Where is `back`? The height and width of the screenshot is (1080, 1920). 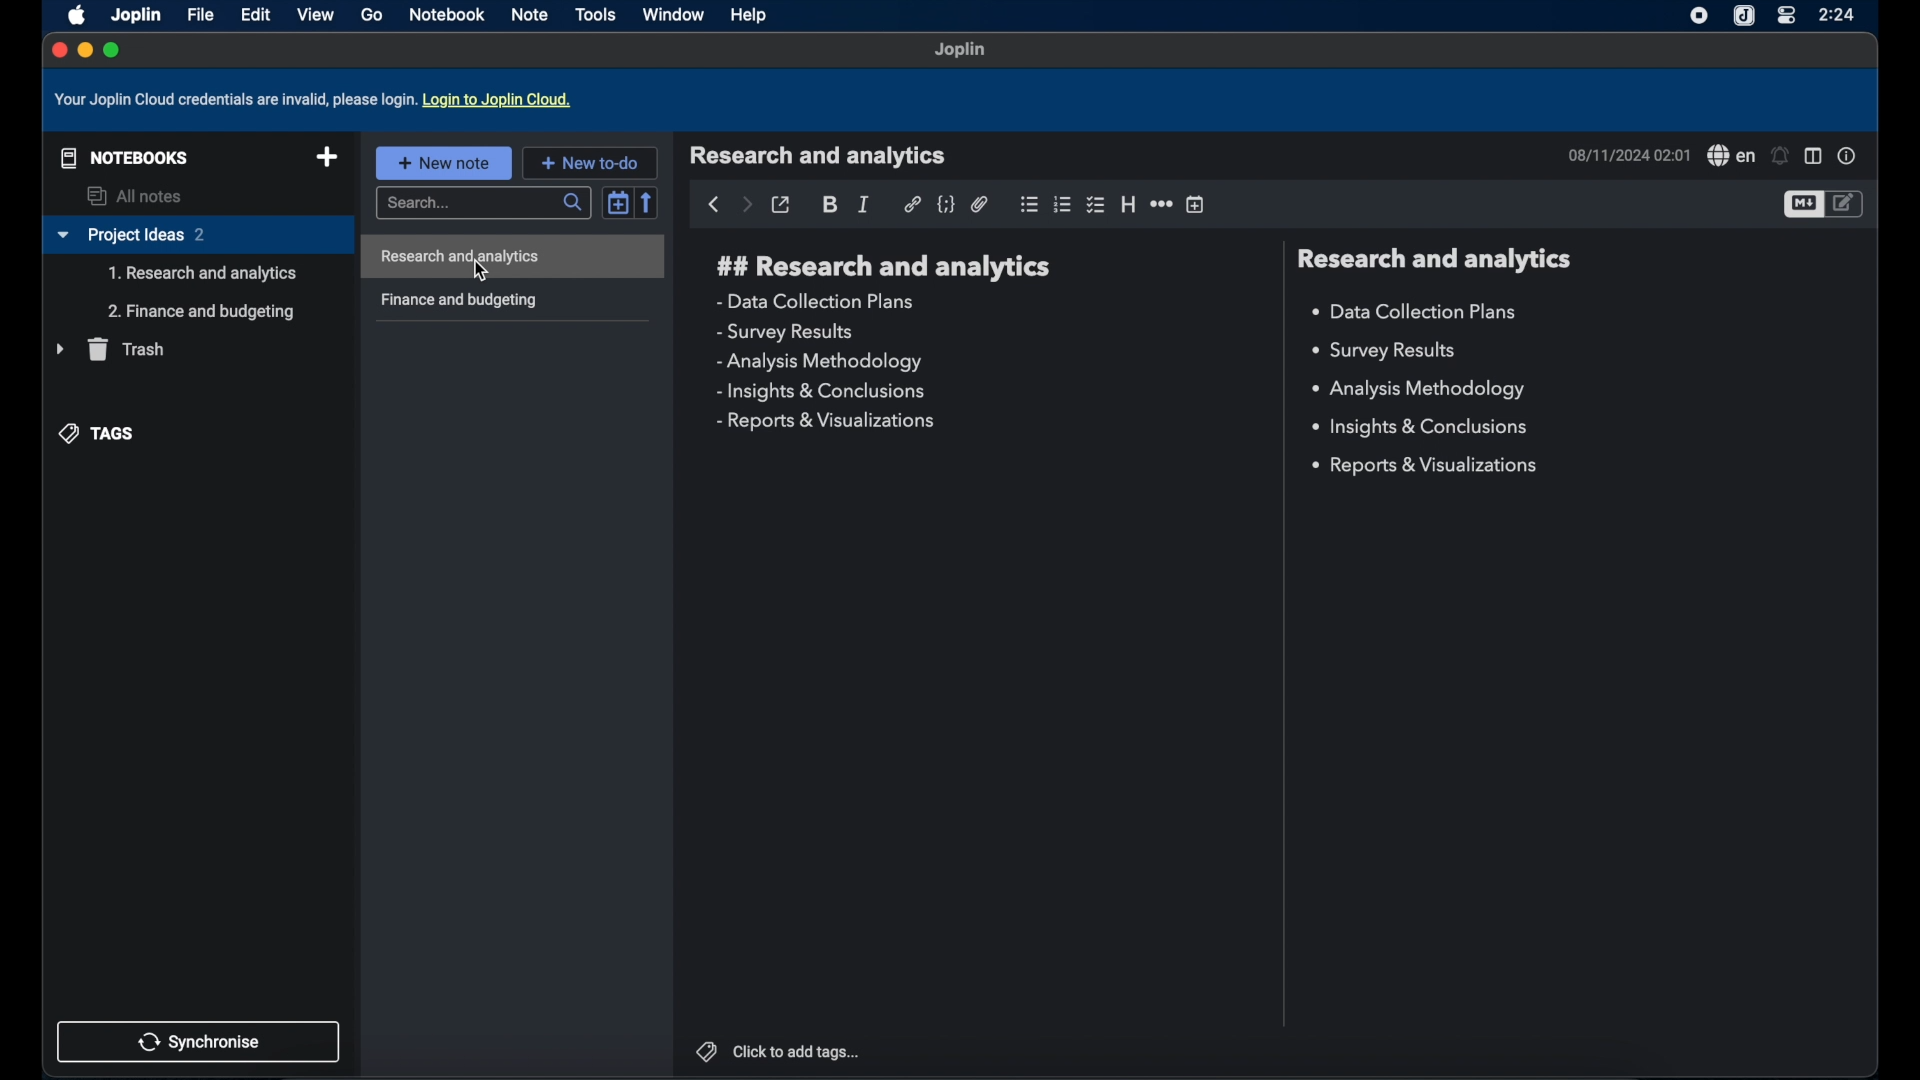
back is located at coordinates (713, 205).